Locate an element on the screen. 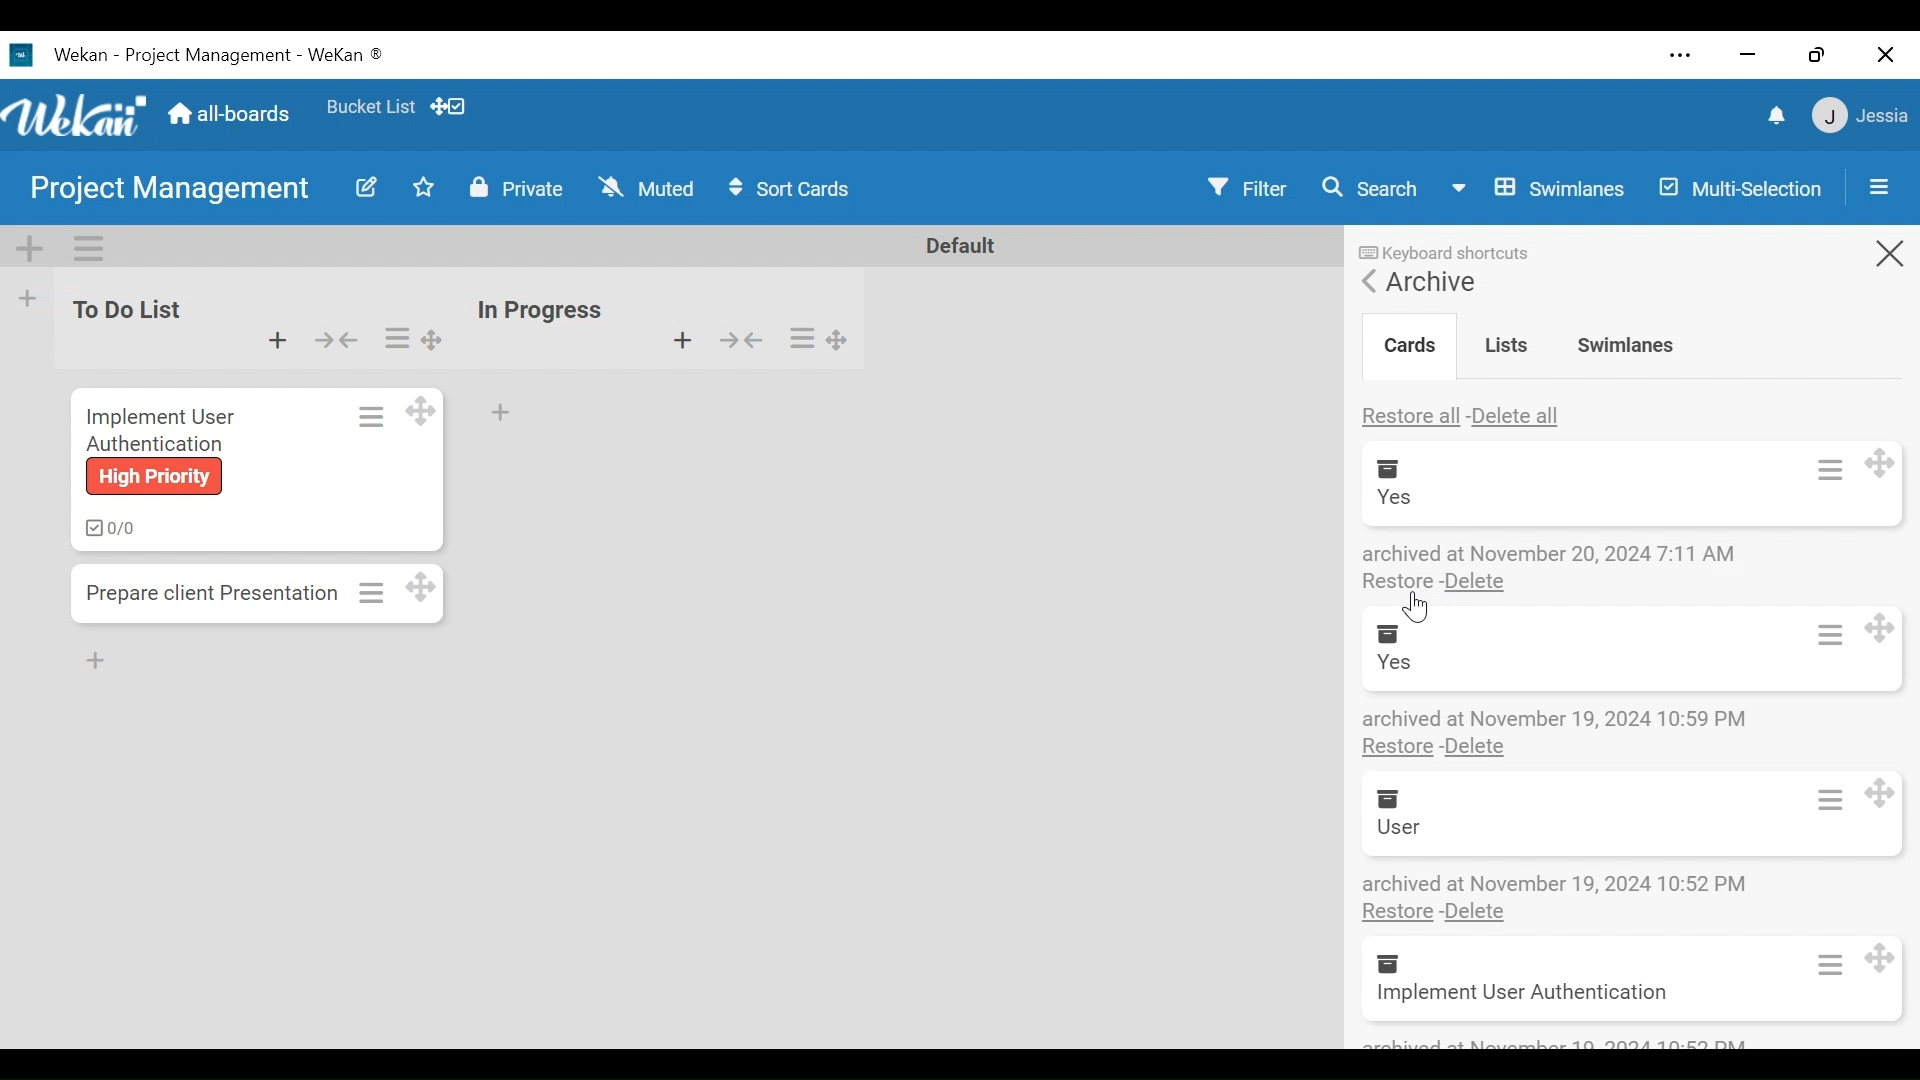  Archive is located at coordinates (1431, 282).